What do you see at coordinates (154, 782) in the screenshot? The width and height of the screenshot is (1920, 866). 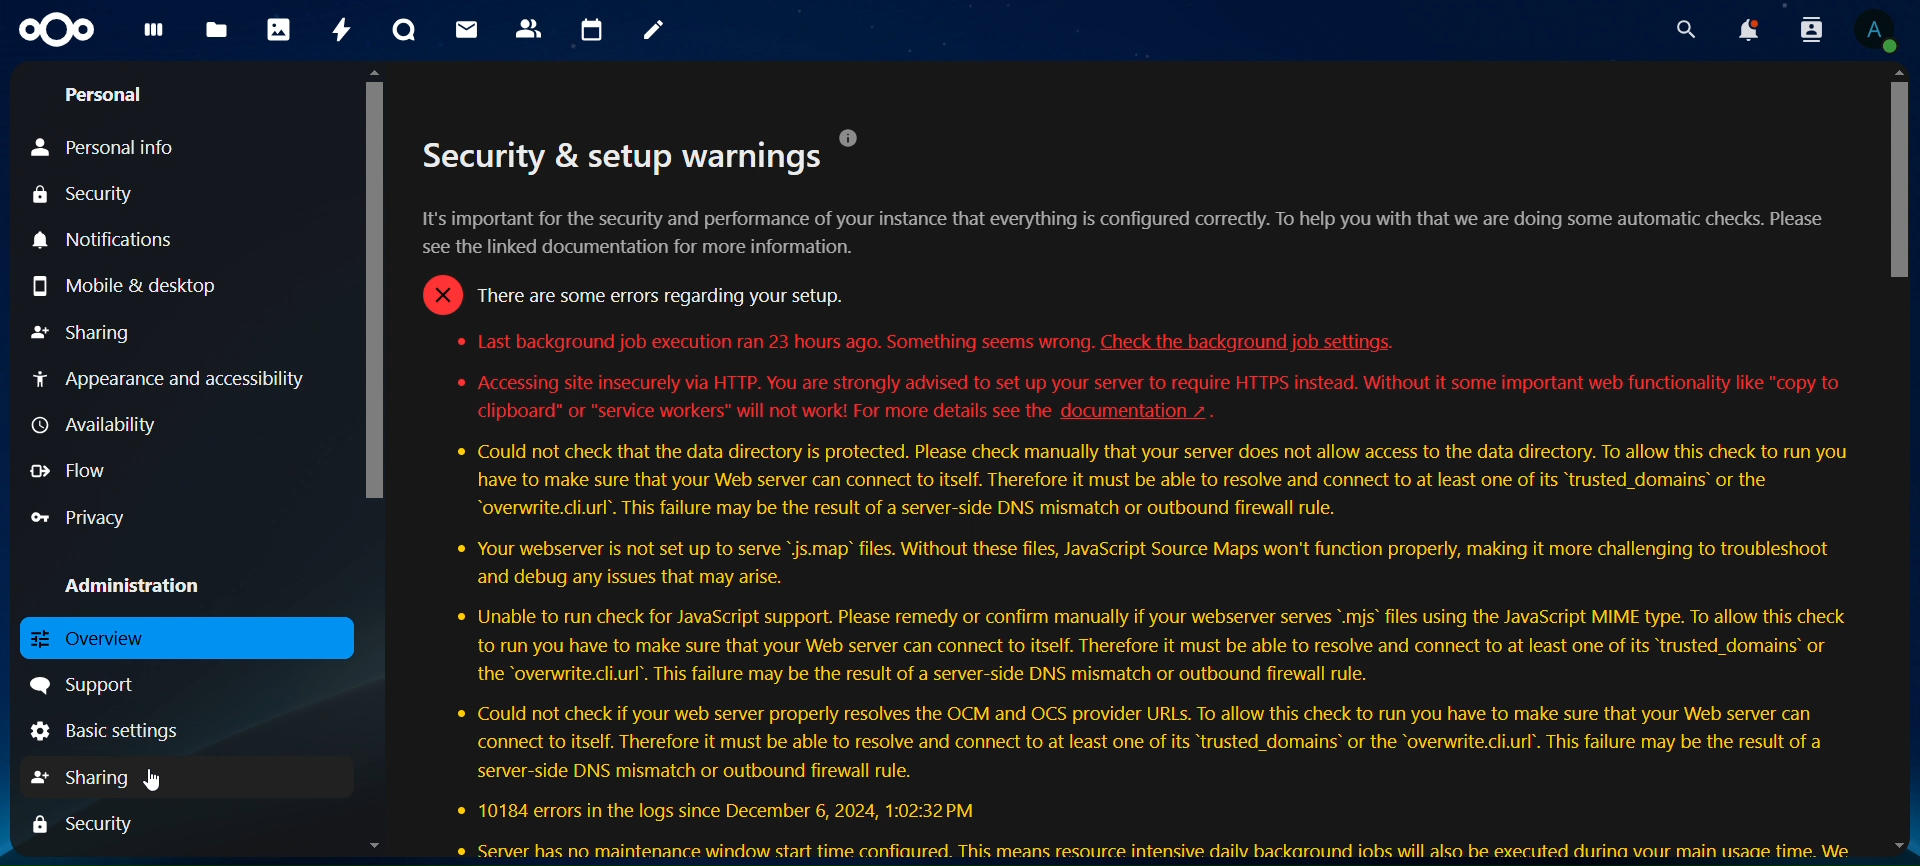 I see `Cursor` at bounding box center [154, 782].